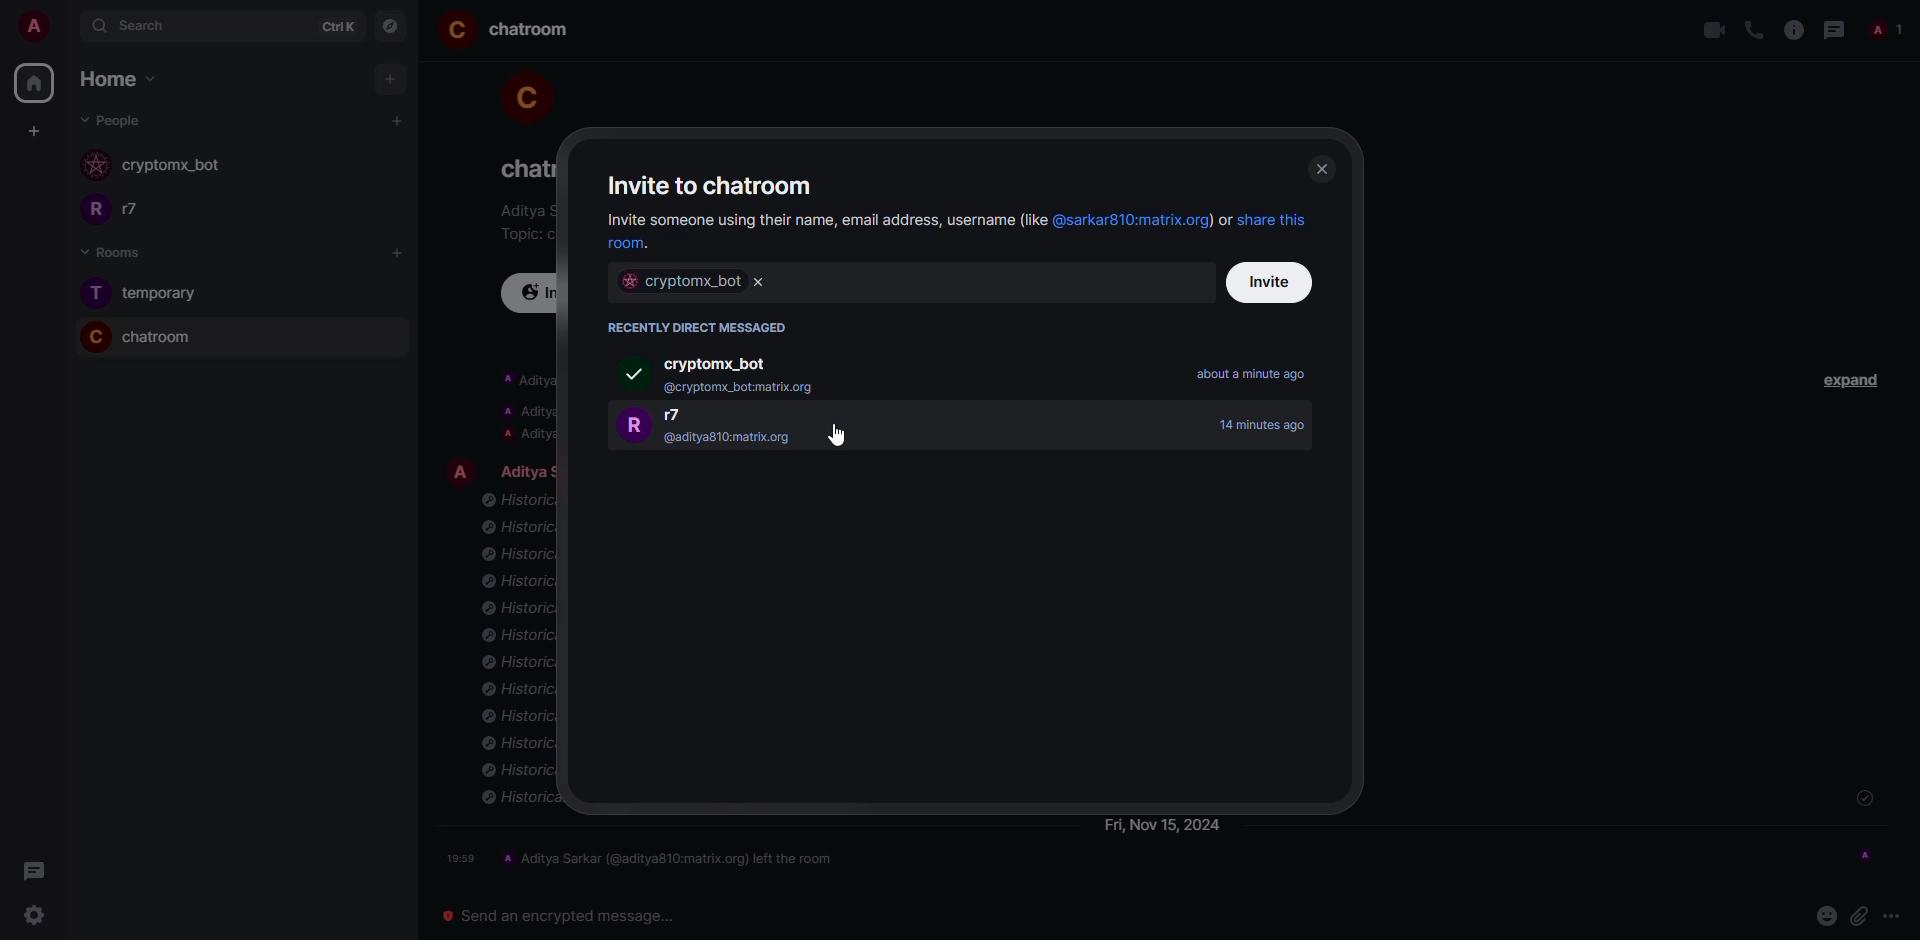 This screenshot has height=940, width=1920. I want to click on profile, so click(456, 30).